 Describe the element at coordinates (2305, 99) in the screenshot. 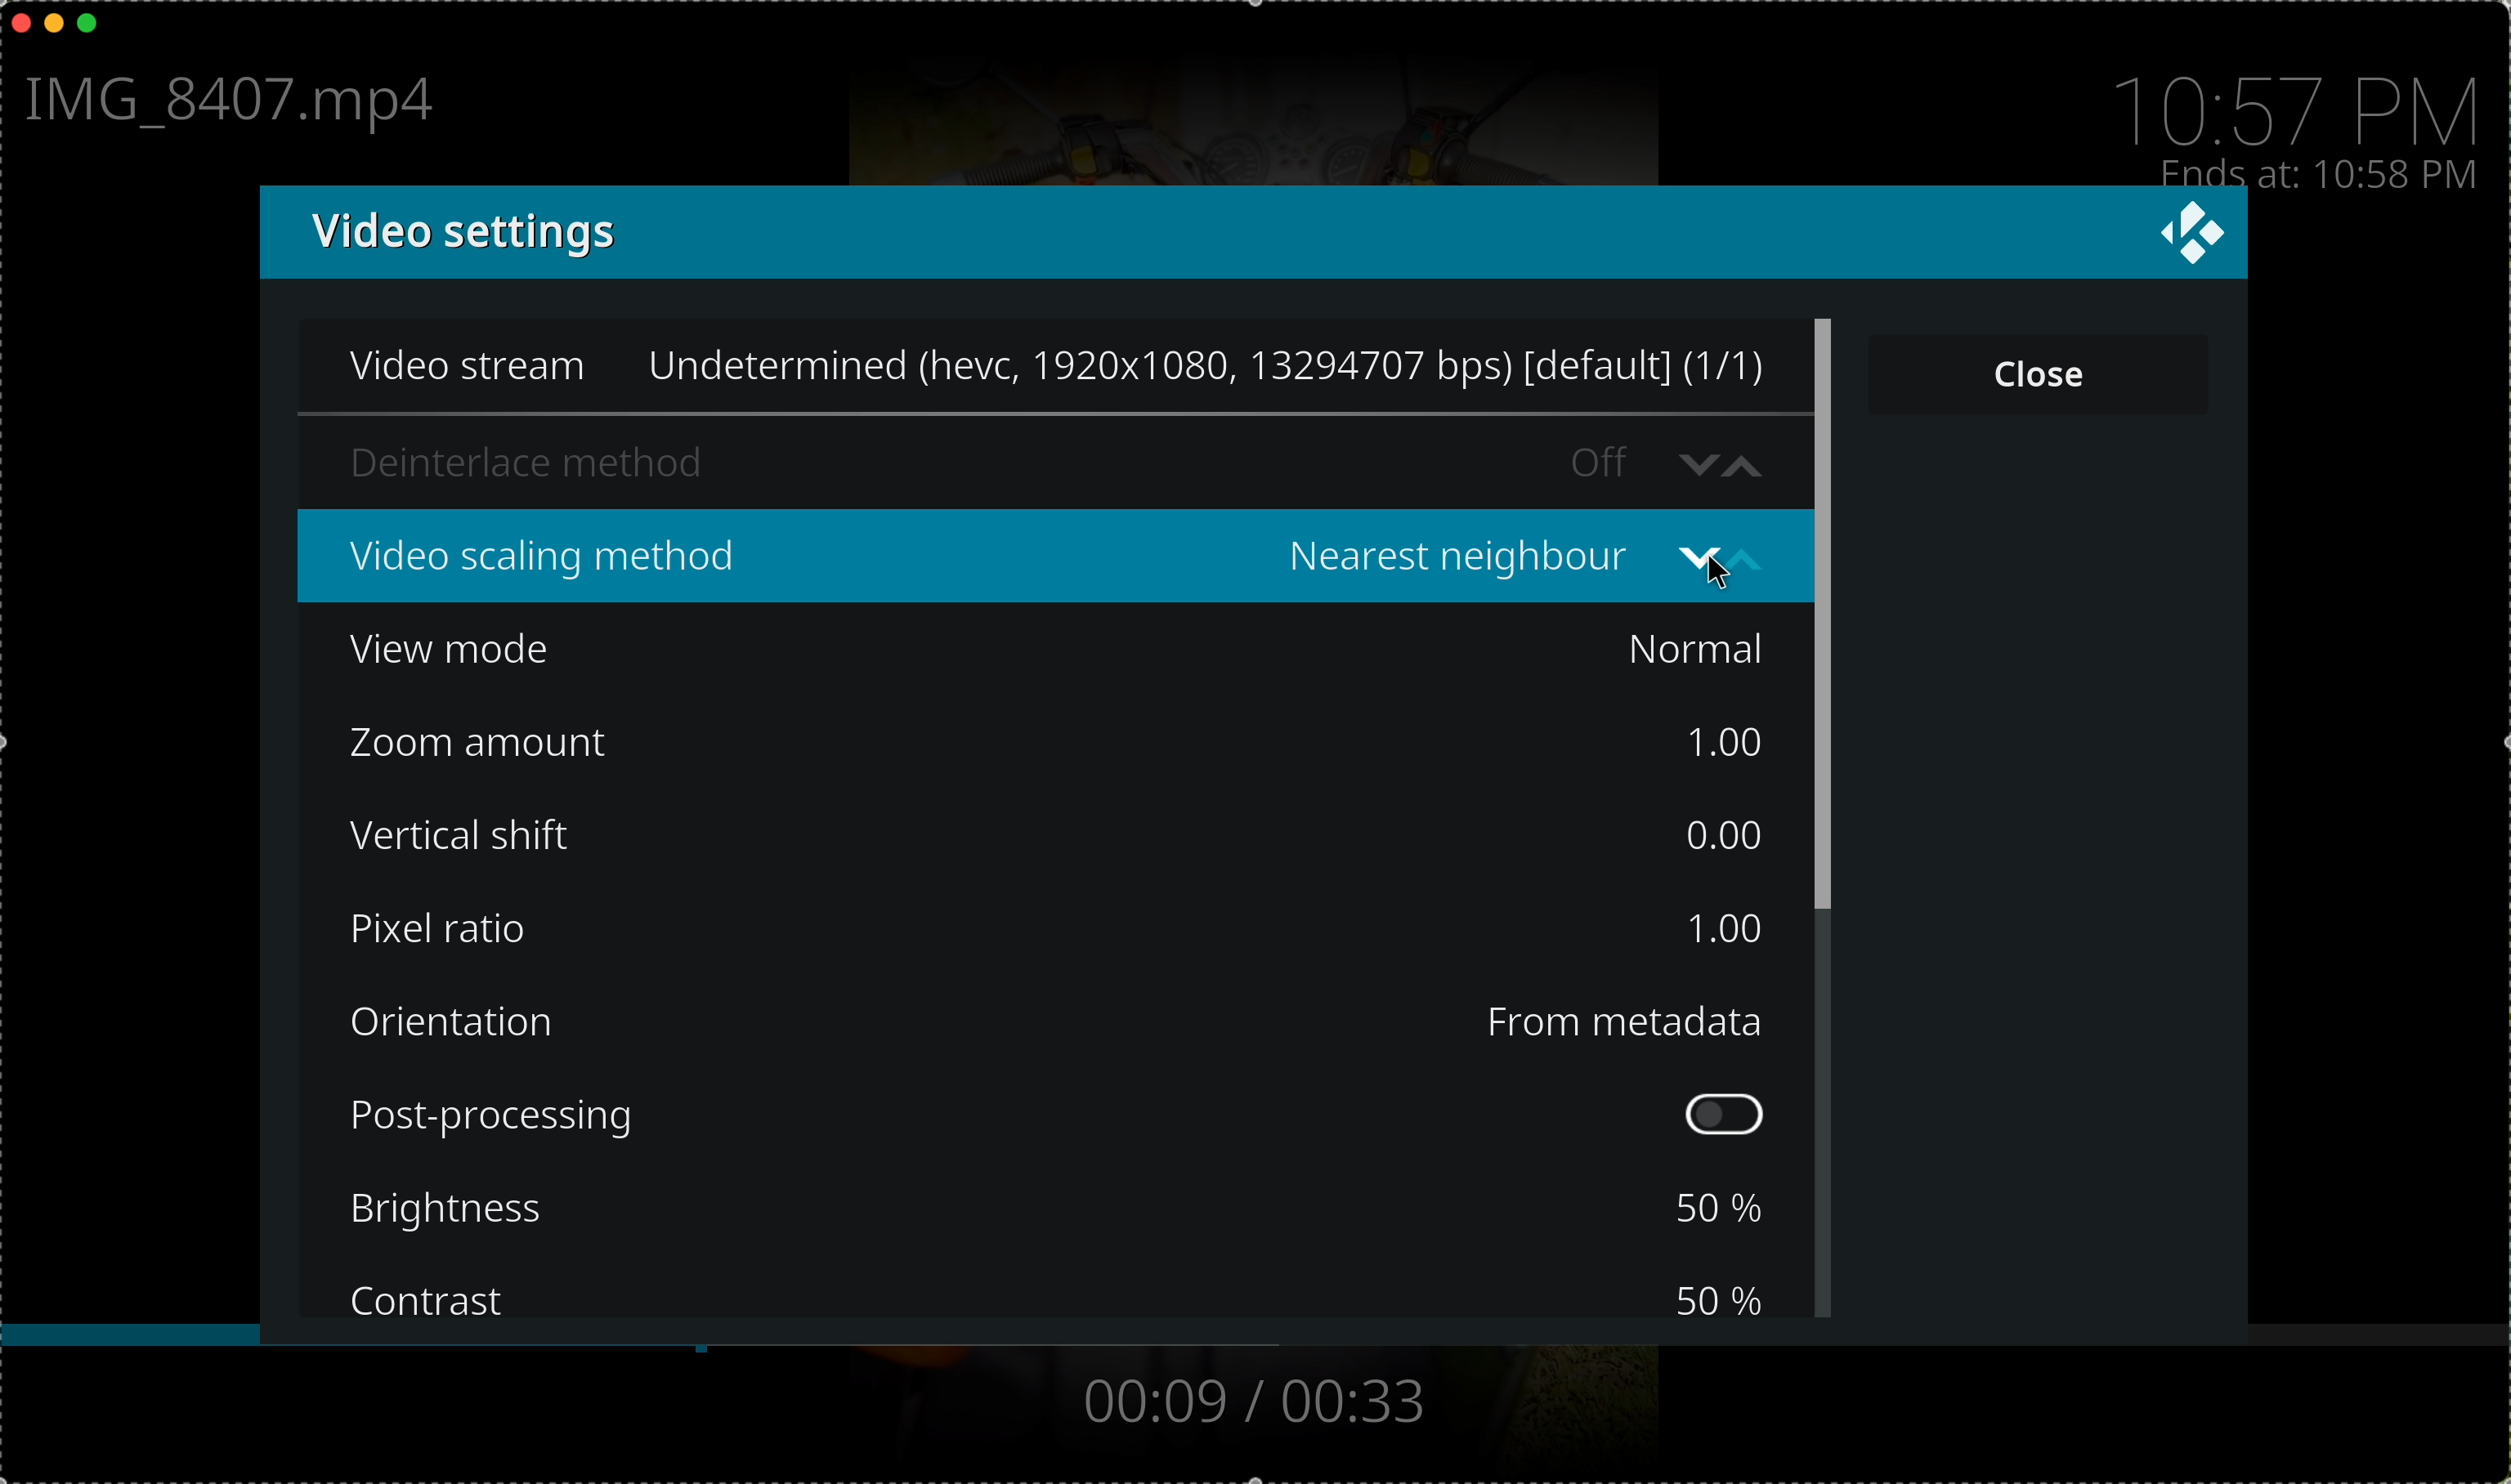

I see `10:57 PM` at that location.